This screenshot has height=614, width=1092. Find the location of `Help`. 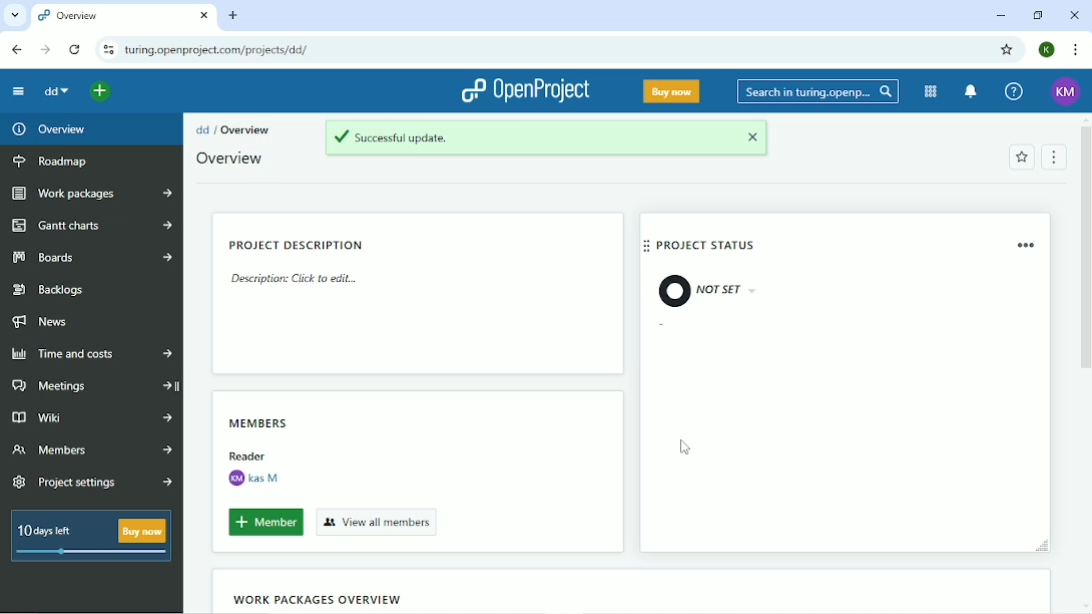

Help is located at coordinates (1014, 92).